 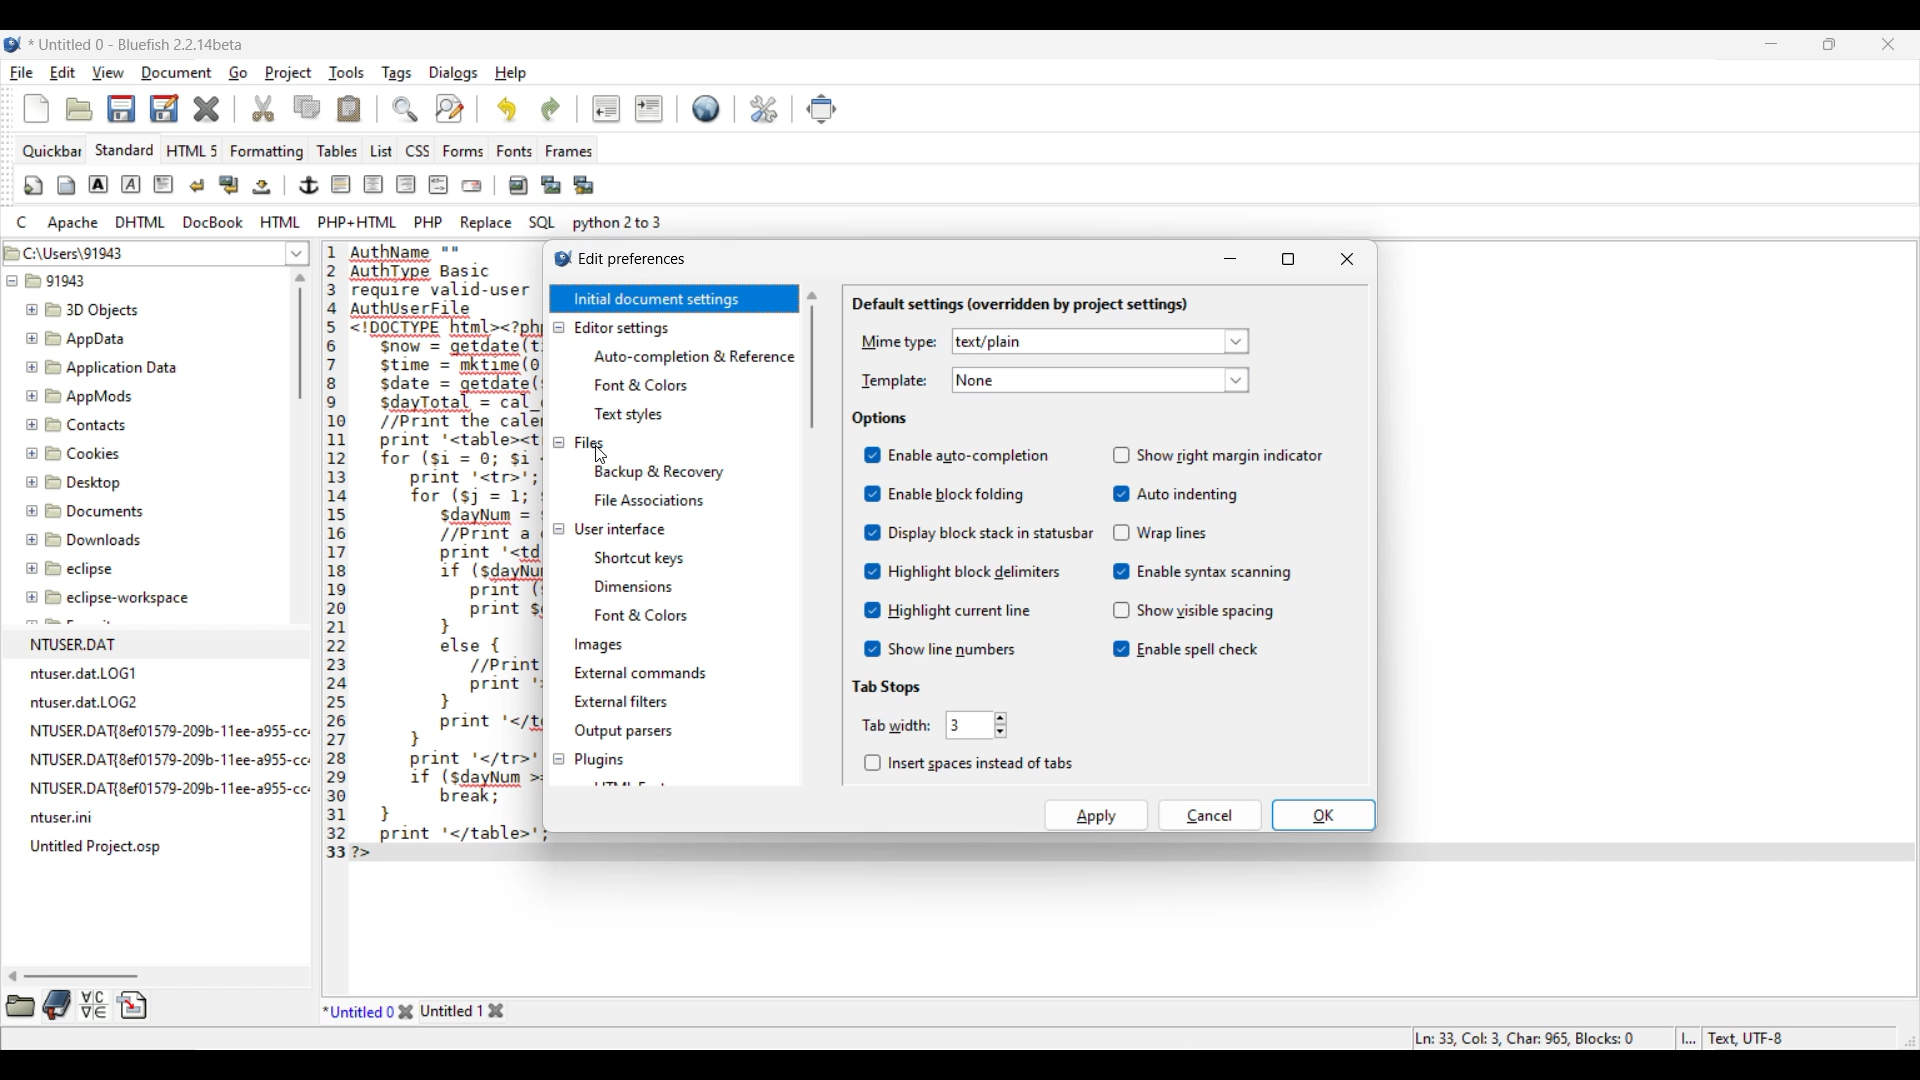 What do you see at coordinates (551, 109) in the screenshot?
I see `Redo` at bounding box center [551, 109].